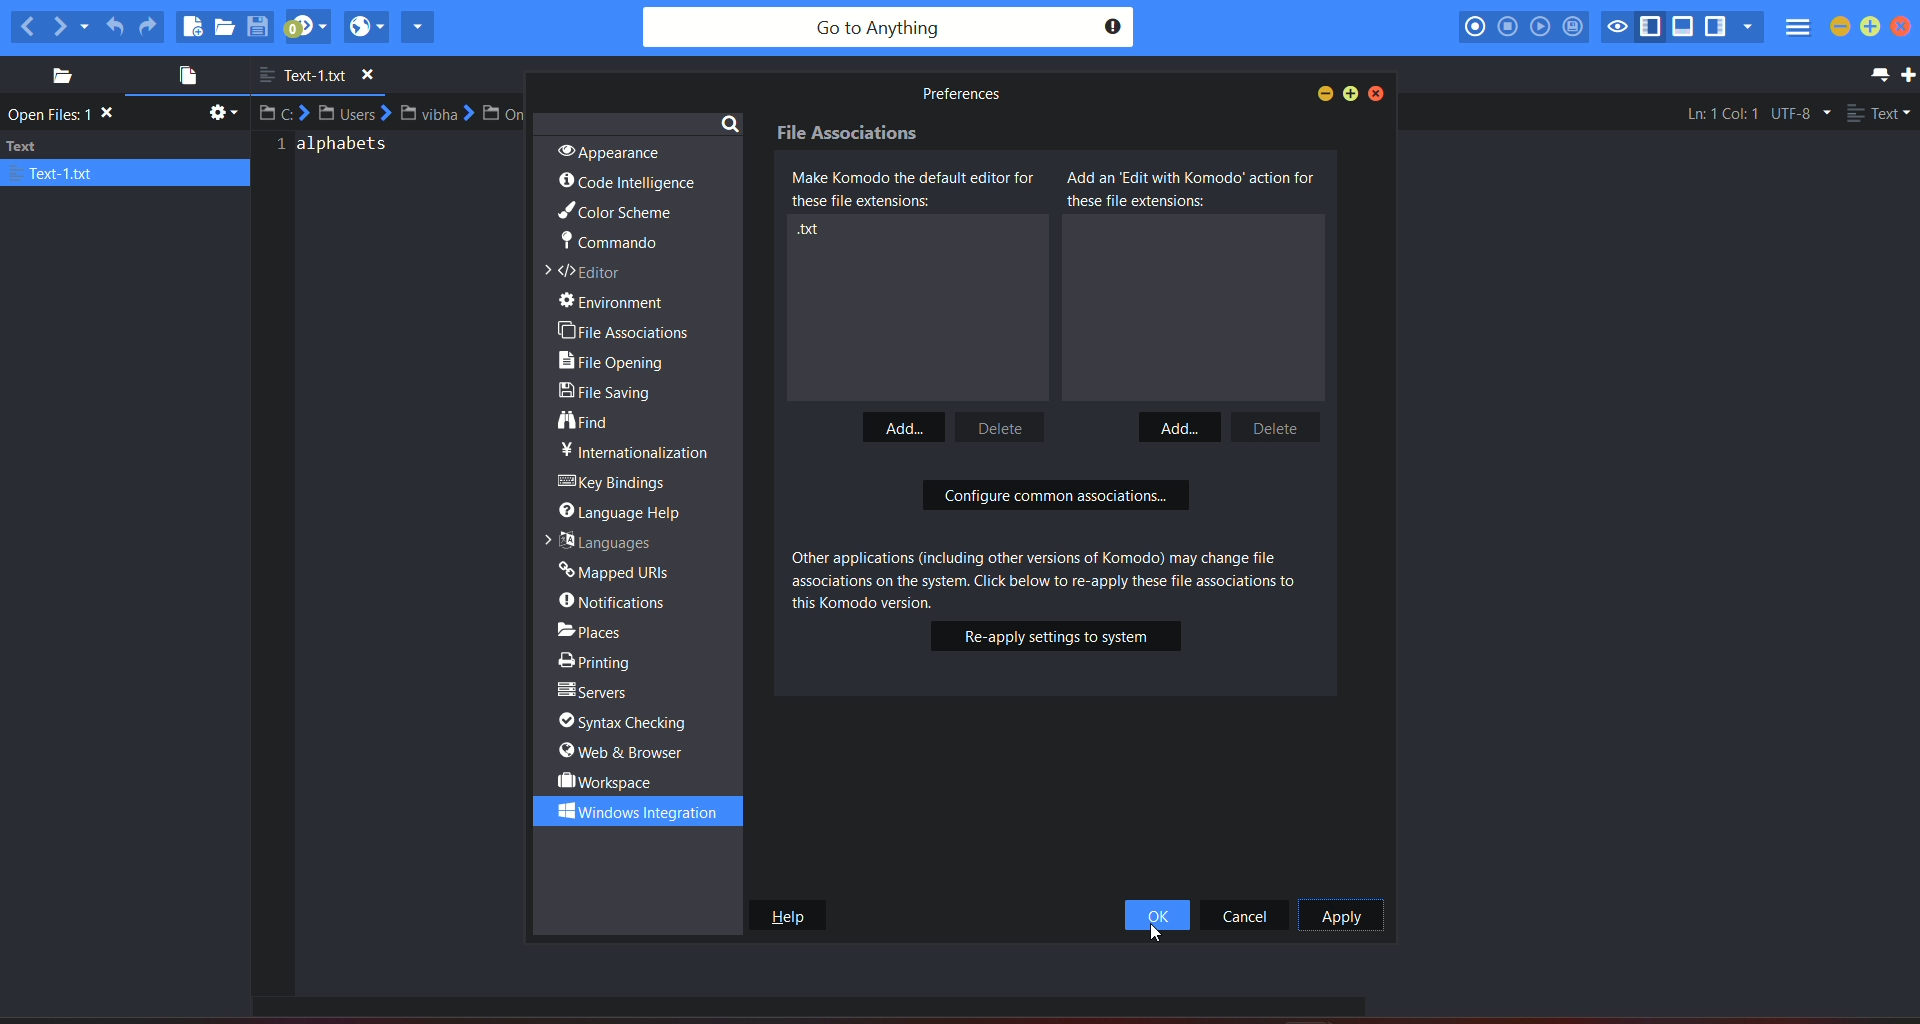 The width and height of the screenshot is (1920, 1024). I want to click on .txt, so click(816, 233).